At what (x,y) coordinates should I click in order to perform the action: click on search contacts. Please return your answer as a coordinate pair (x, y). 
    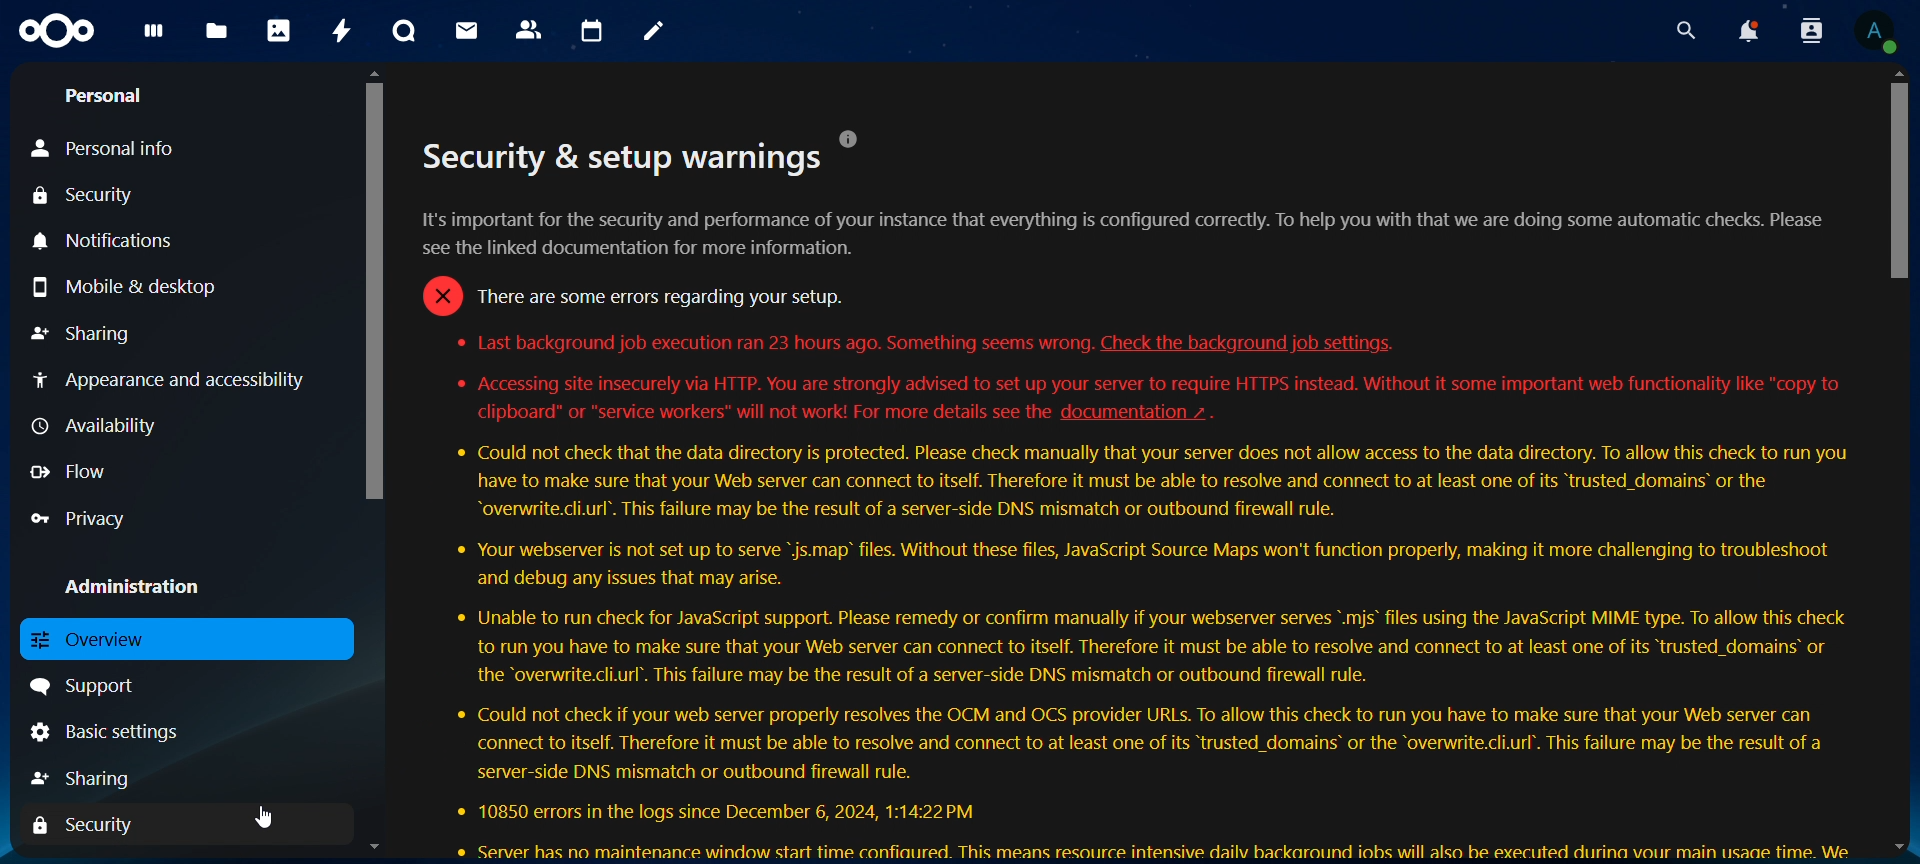
    Looking at the image, I should click on (1806, 32).